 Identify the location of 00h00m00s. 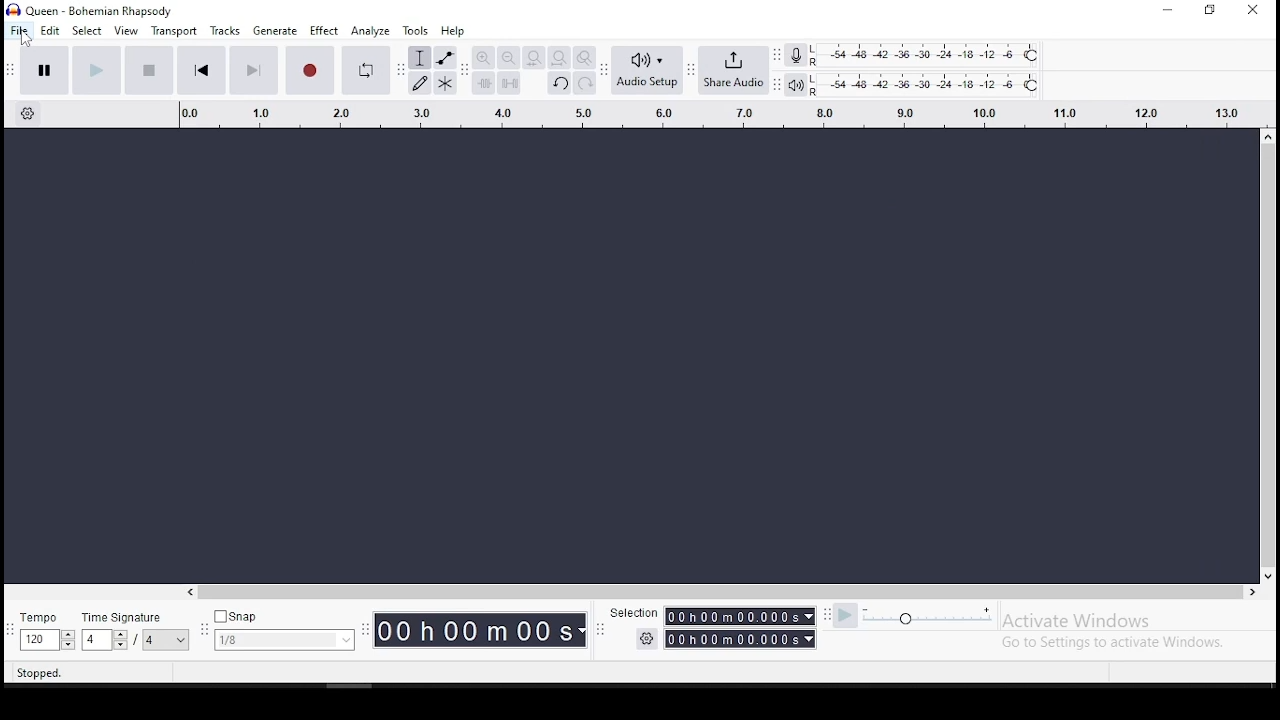
(742, 618).